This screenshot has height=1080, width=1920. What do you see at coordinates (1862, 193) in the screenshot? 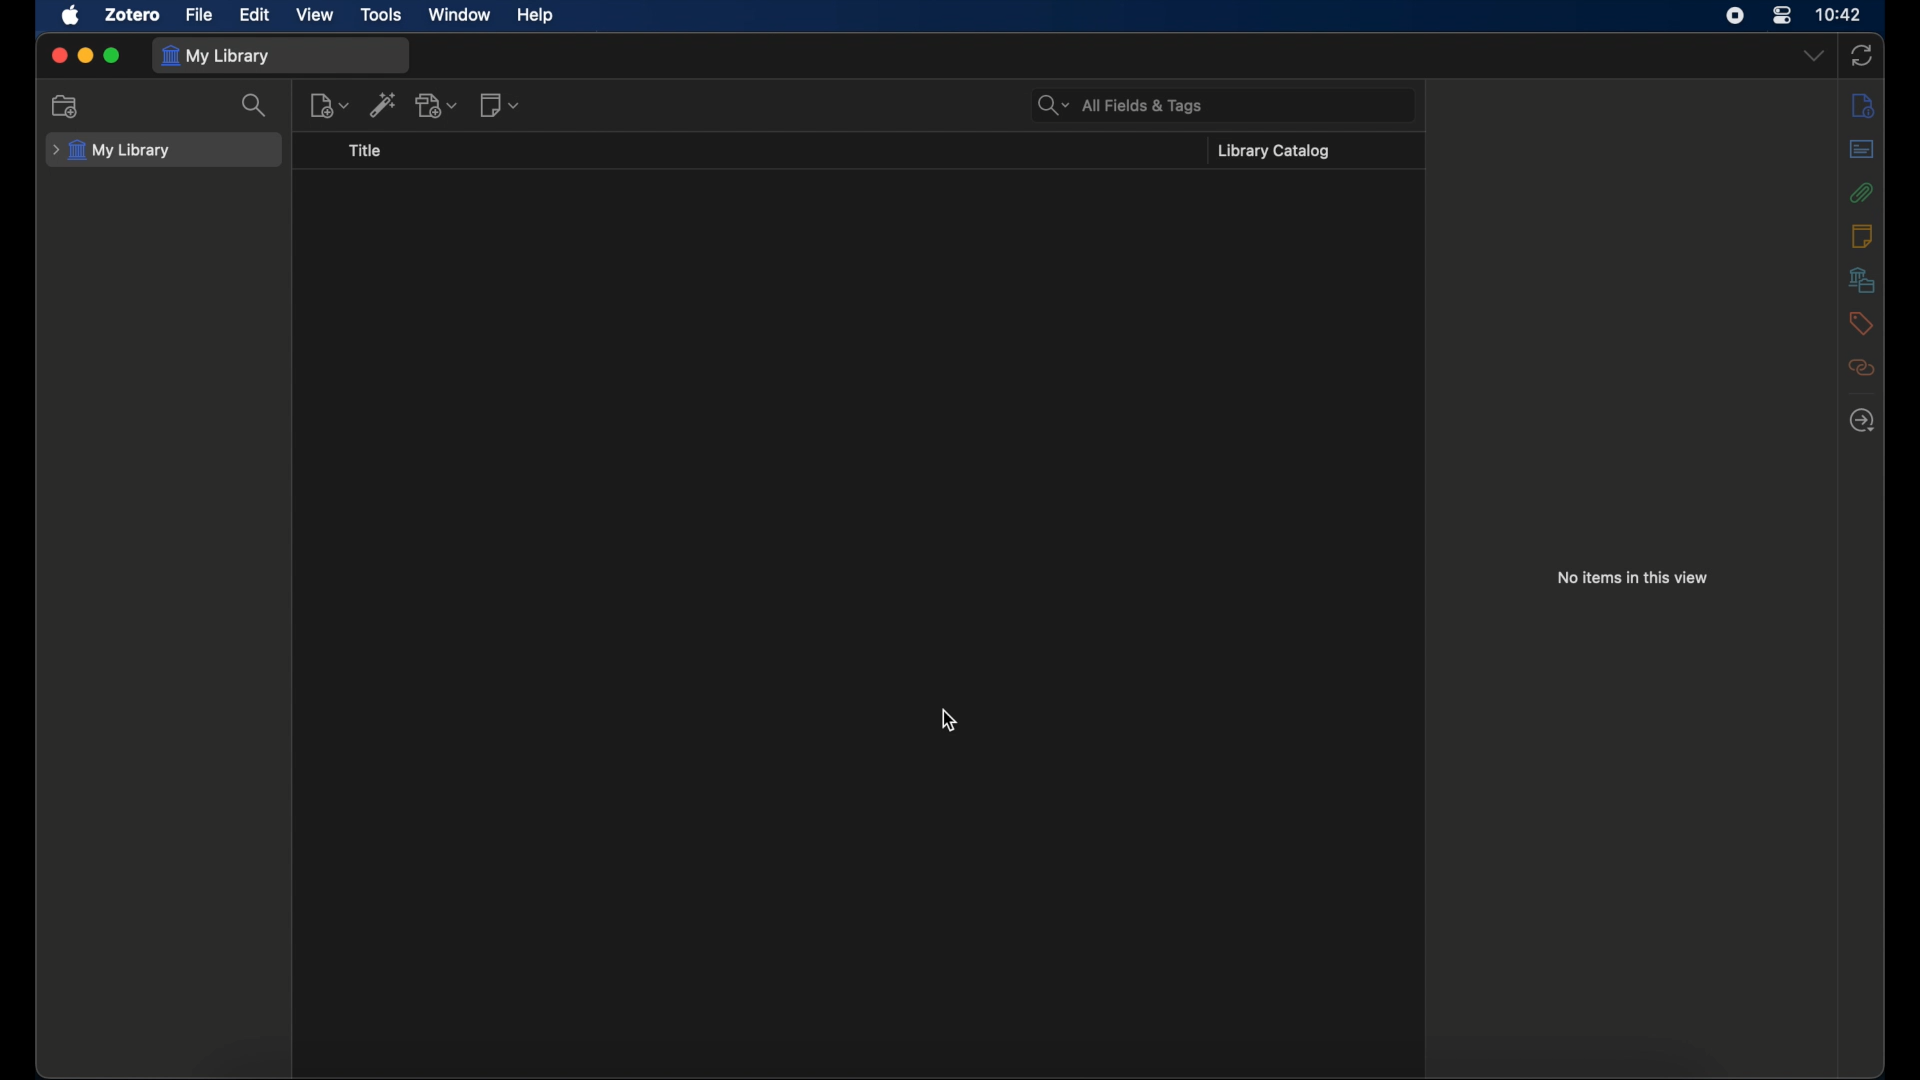
I see `attachments` at bounding box center [1862, 193].